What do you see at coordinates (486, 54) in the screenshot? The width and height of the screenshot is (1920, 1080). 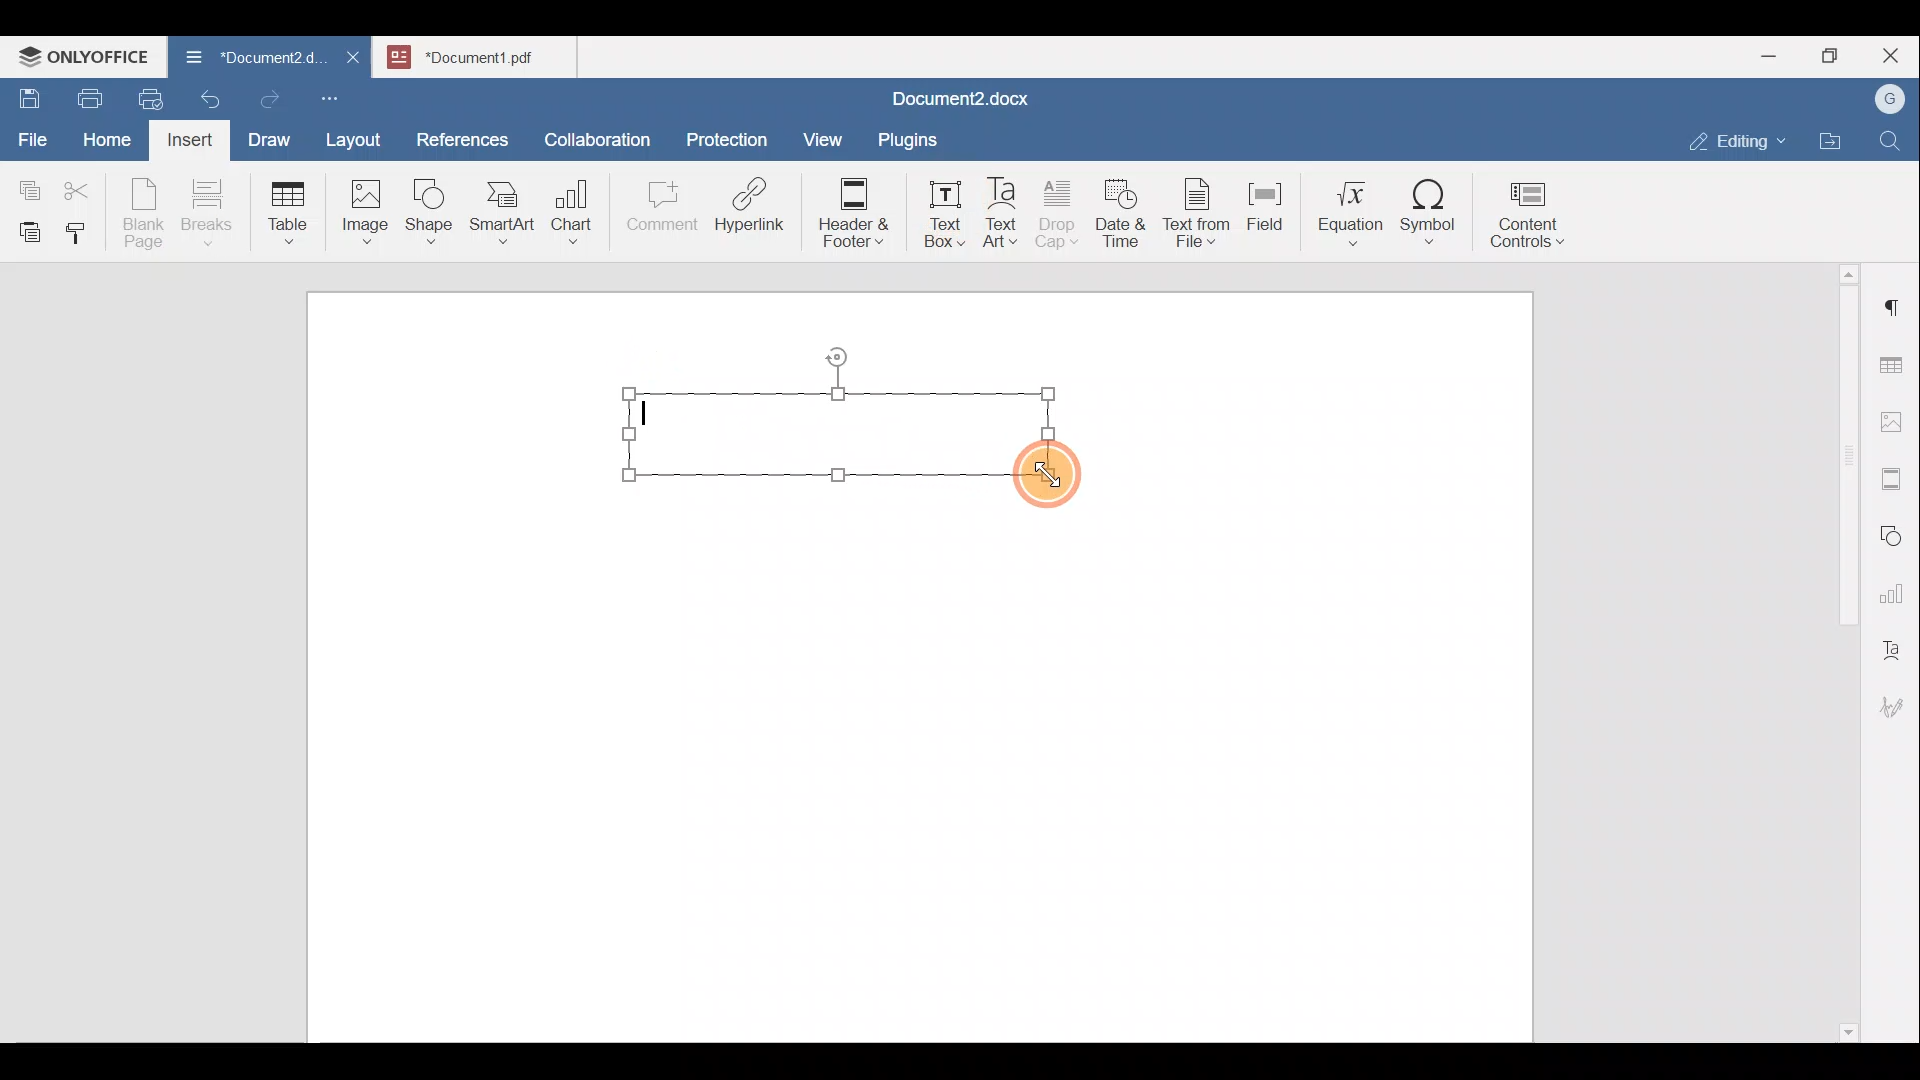 I see `Document name` at bounding box center [486, 54].